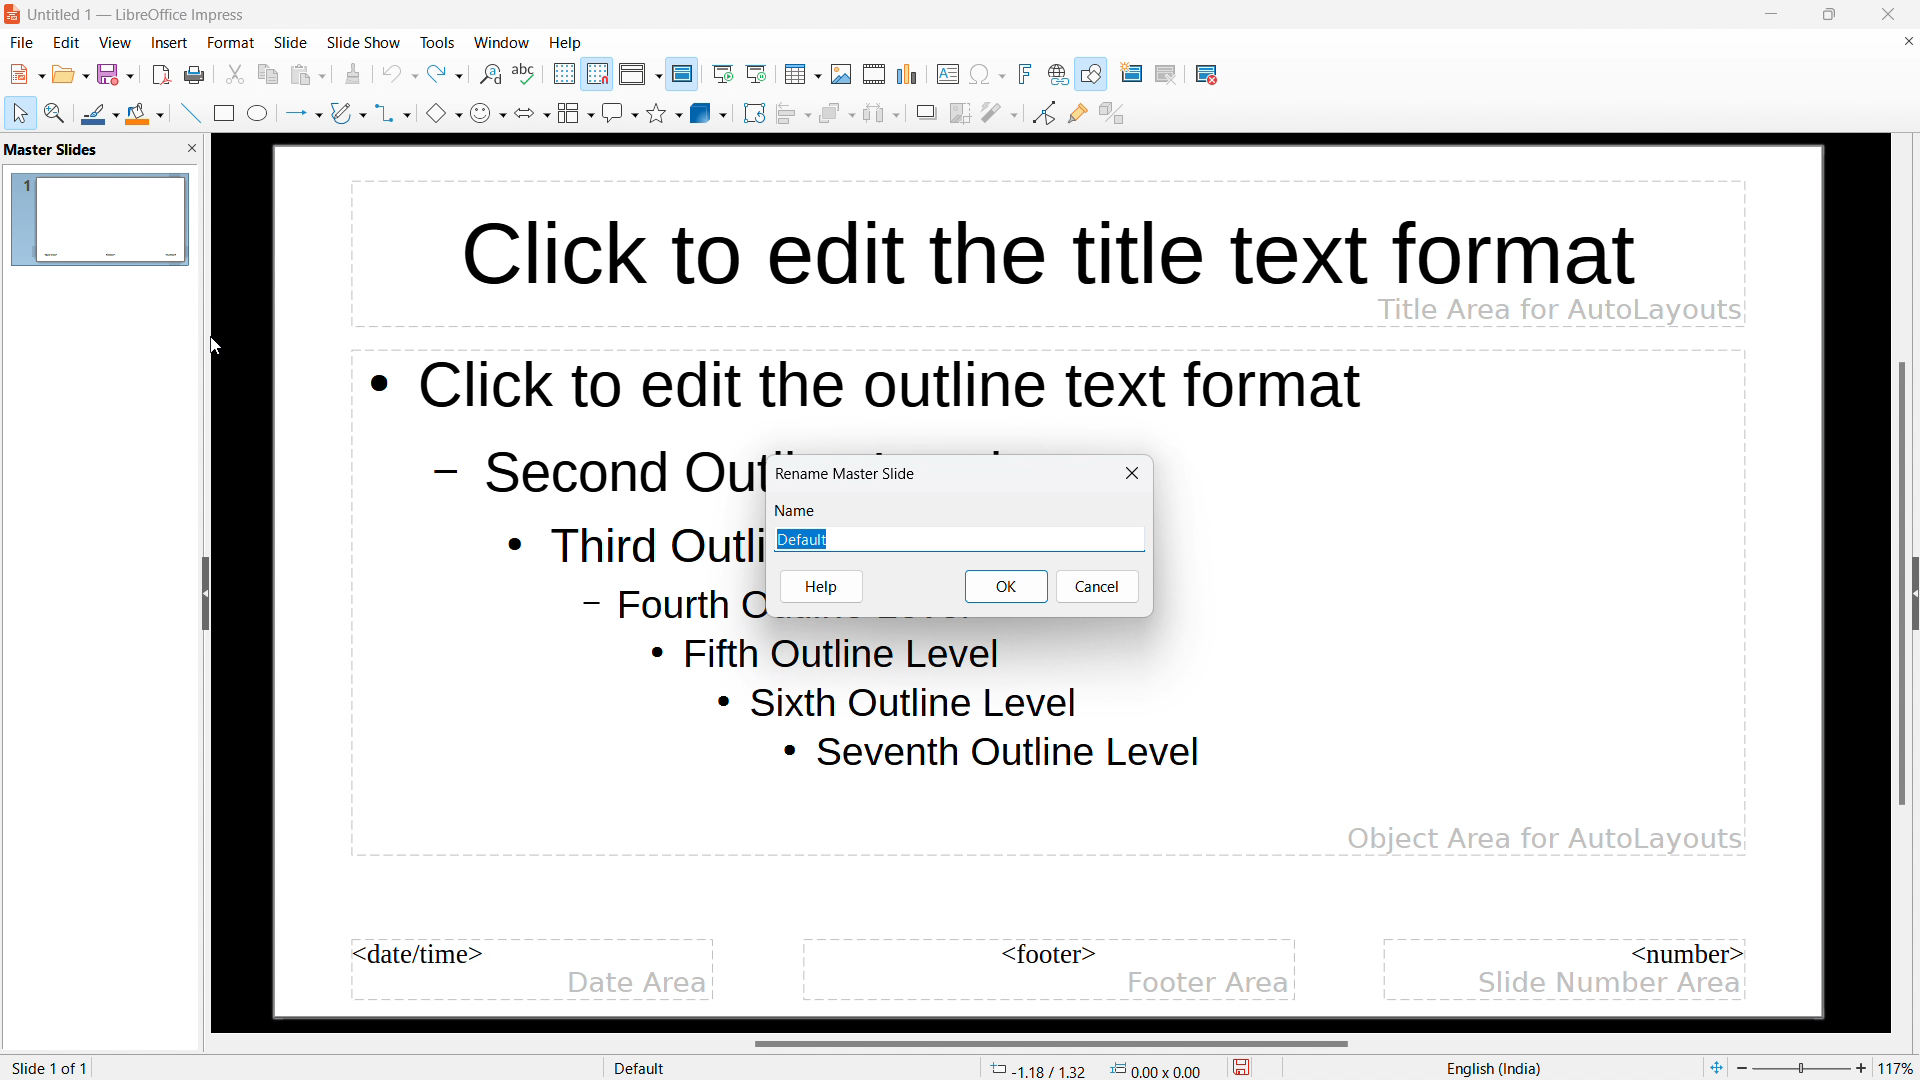 The image size is (1920, 1080). I want to click on insert image, so click(842, 74).